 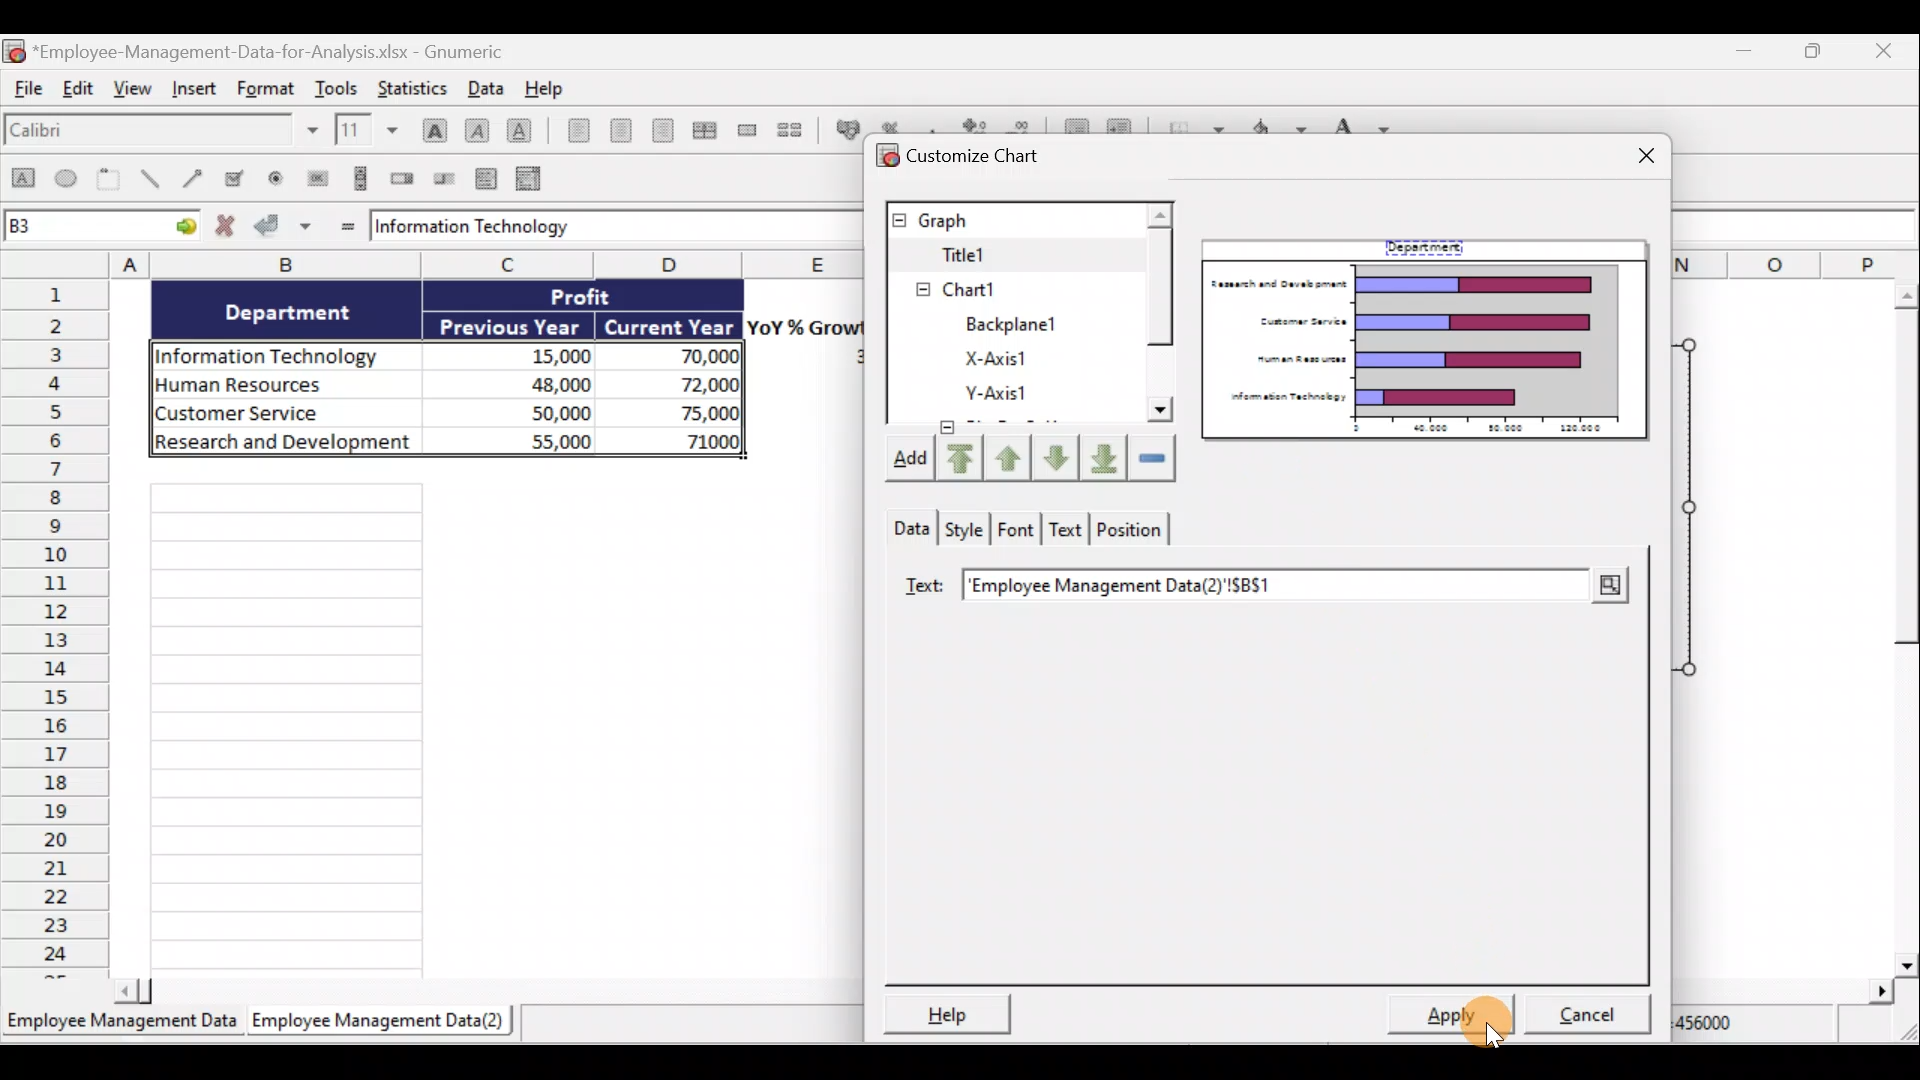 I want to click on Create a slider, so click(x=446, y=177).